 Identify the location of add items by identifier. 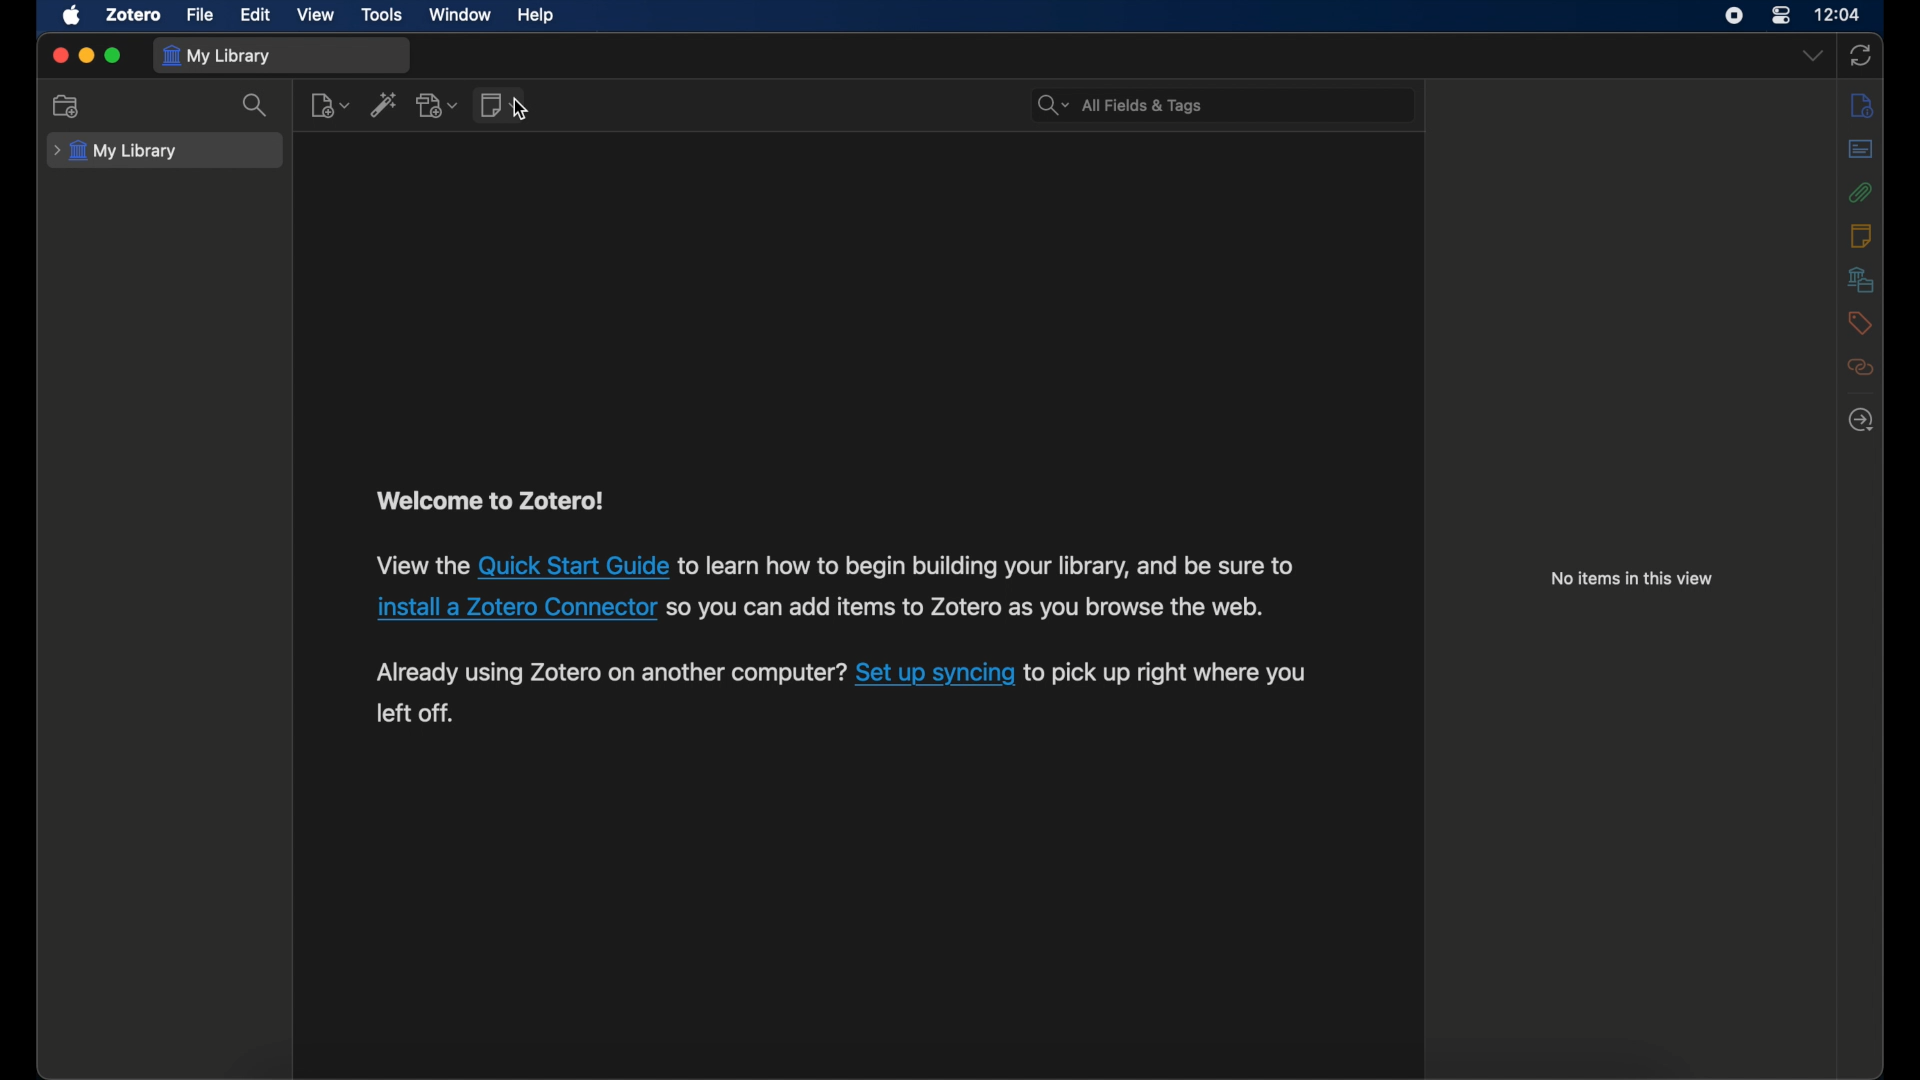
(384, 104).